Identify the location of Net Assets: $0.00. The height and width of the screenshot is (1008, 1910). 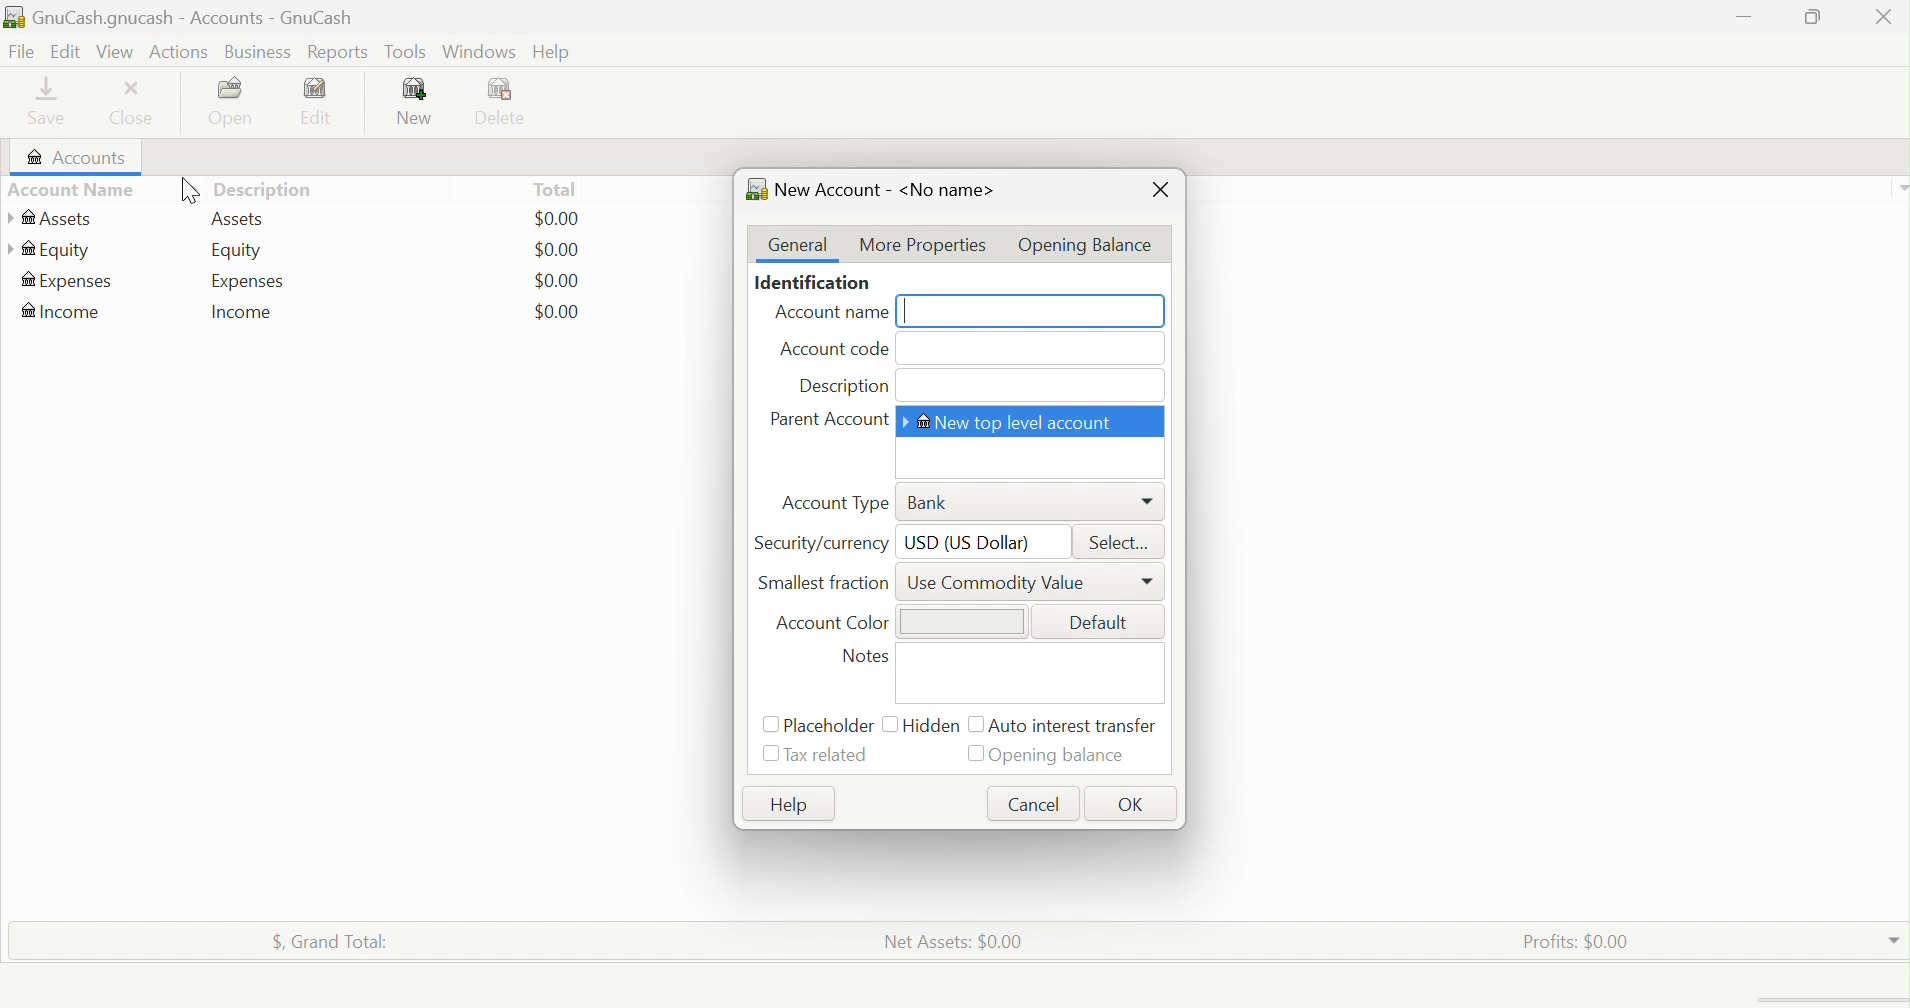
(953, 940).